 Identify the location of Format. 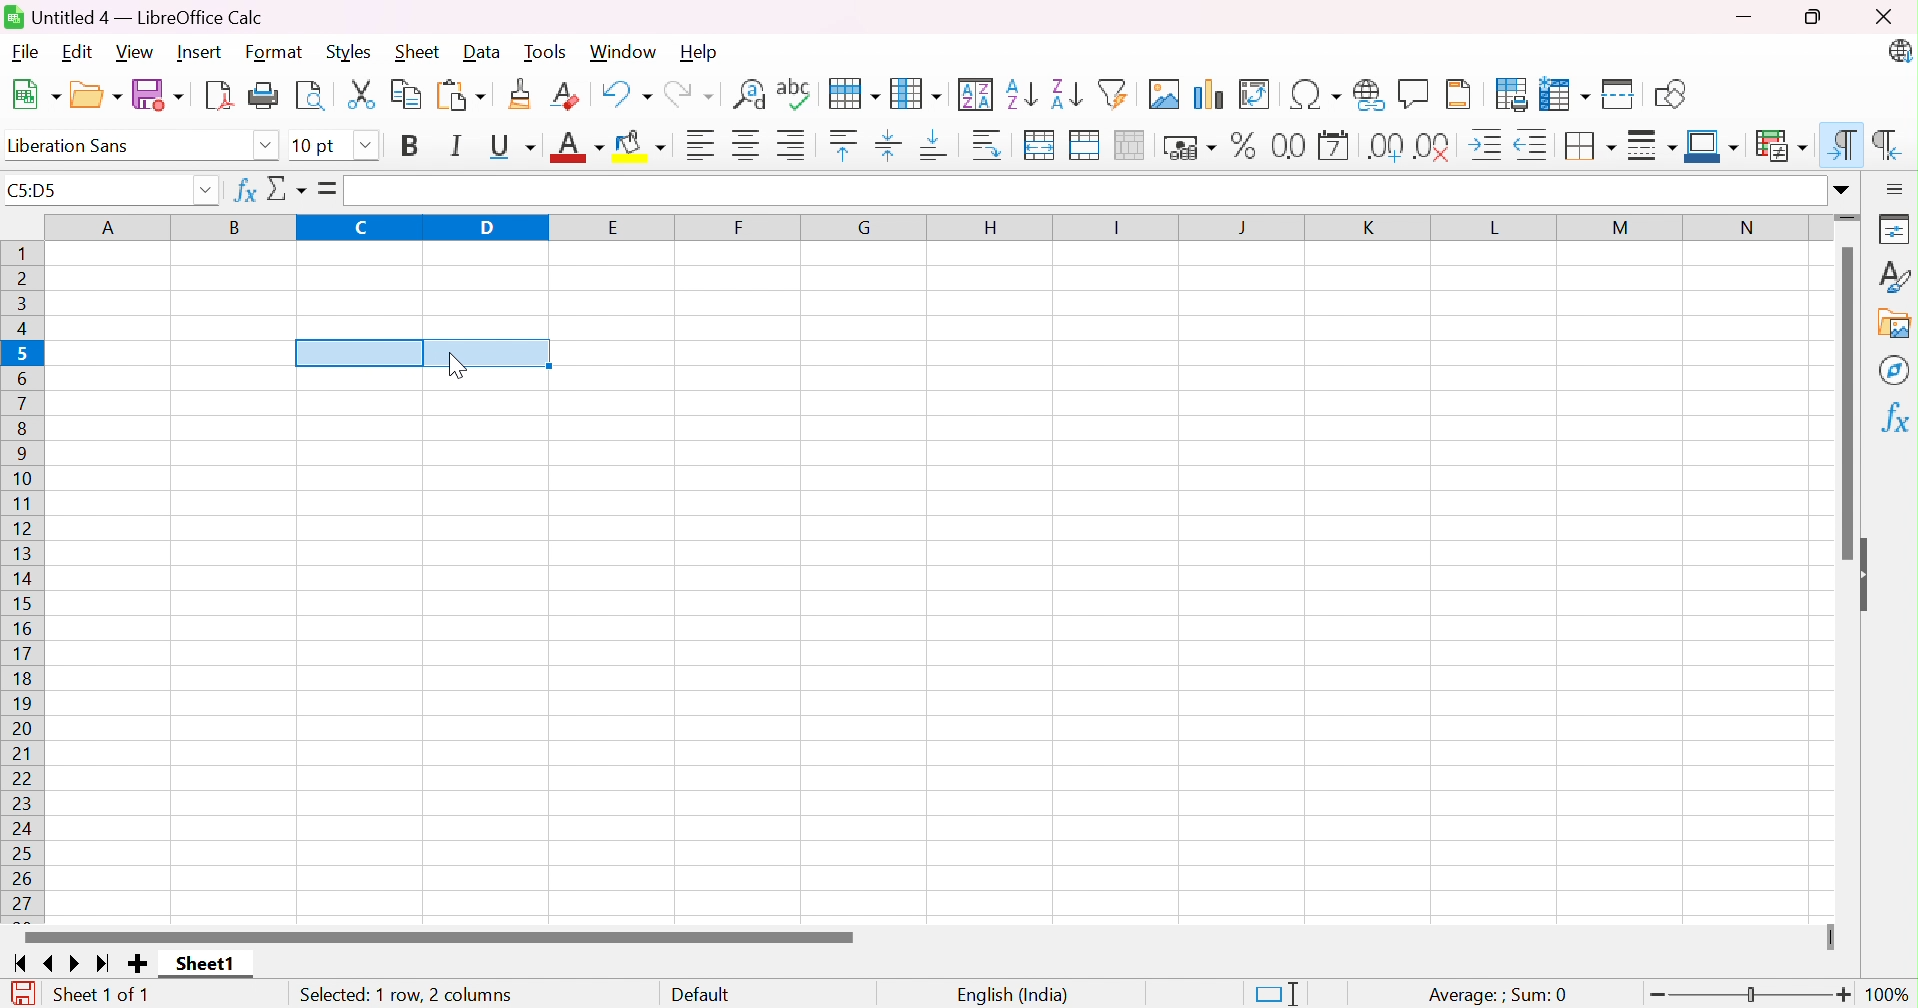
(275, 51).